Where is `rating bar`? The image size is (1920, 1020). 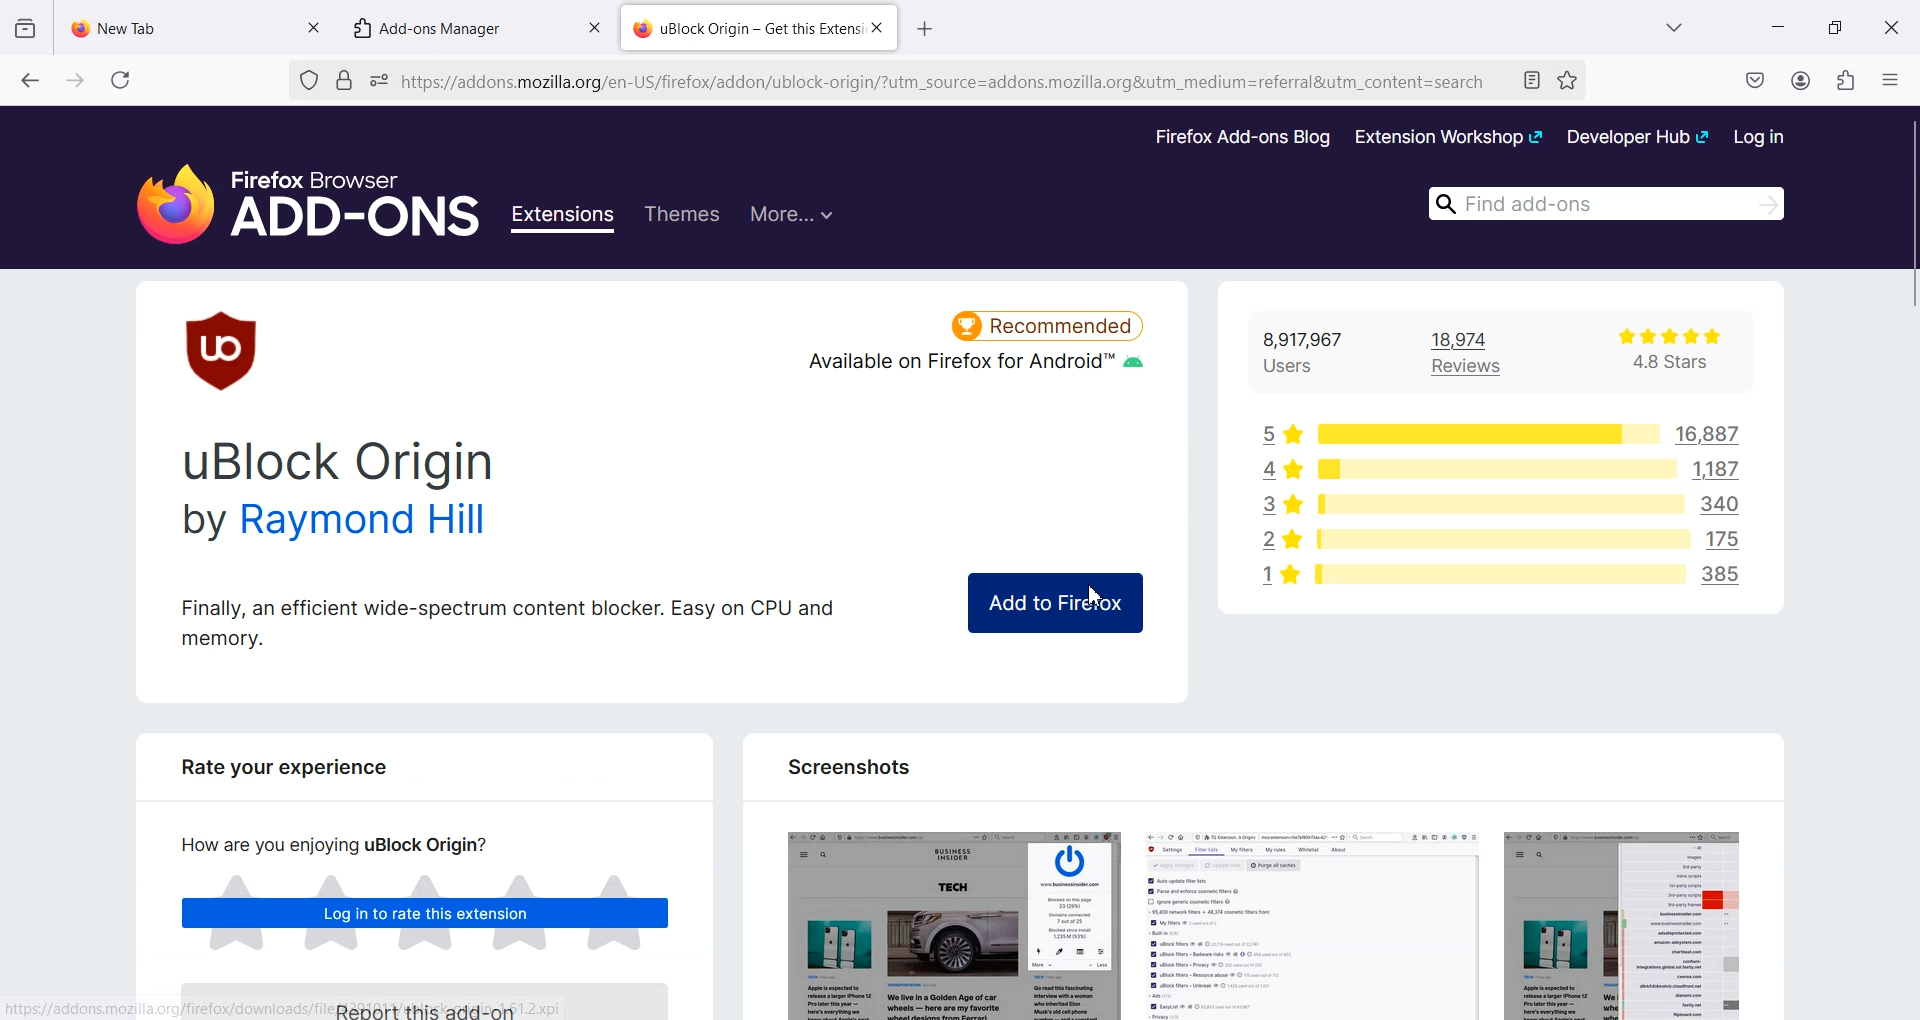
rating bar is located at coordinates (1499, 573).